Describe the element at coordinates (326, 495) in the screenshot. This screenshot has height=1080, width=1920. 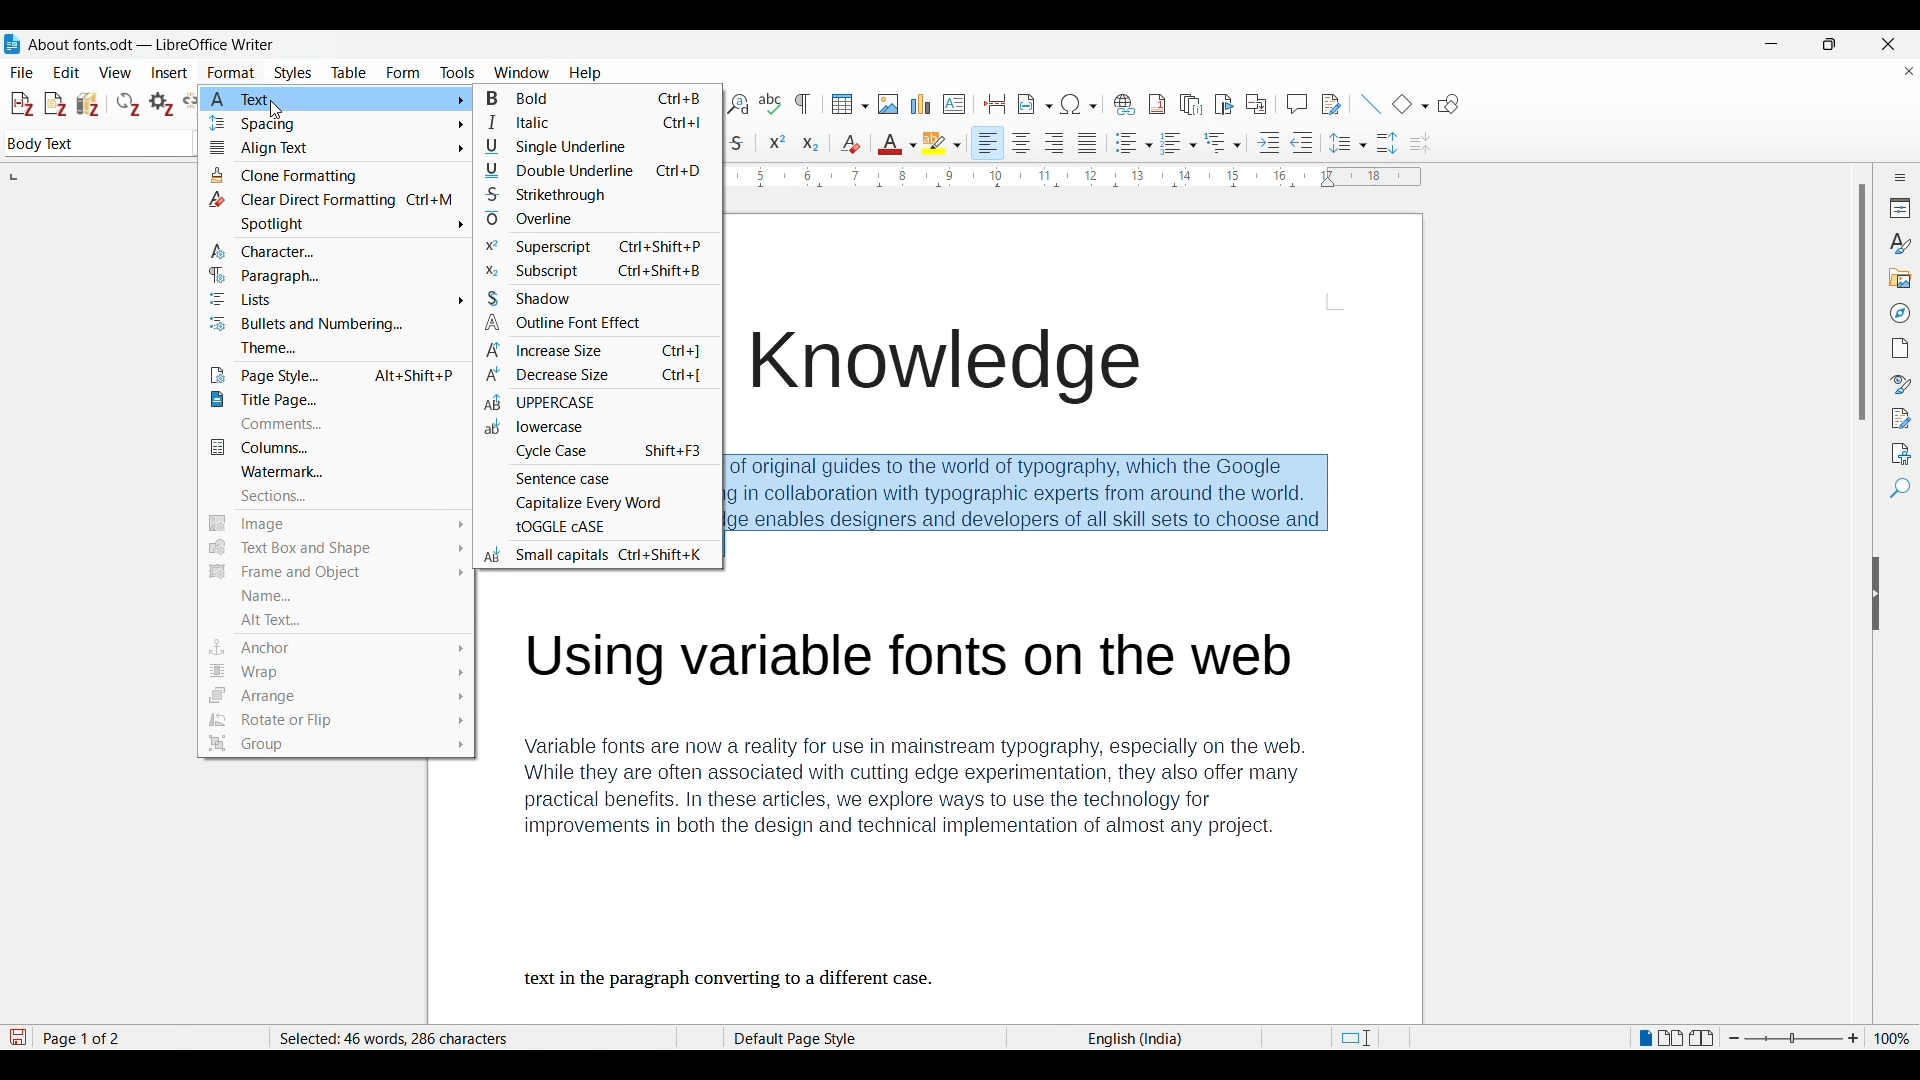
I see `Sections` at that location.